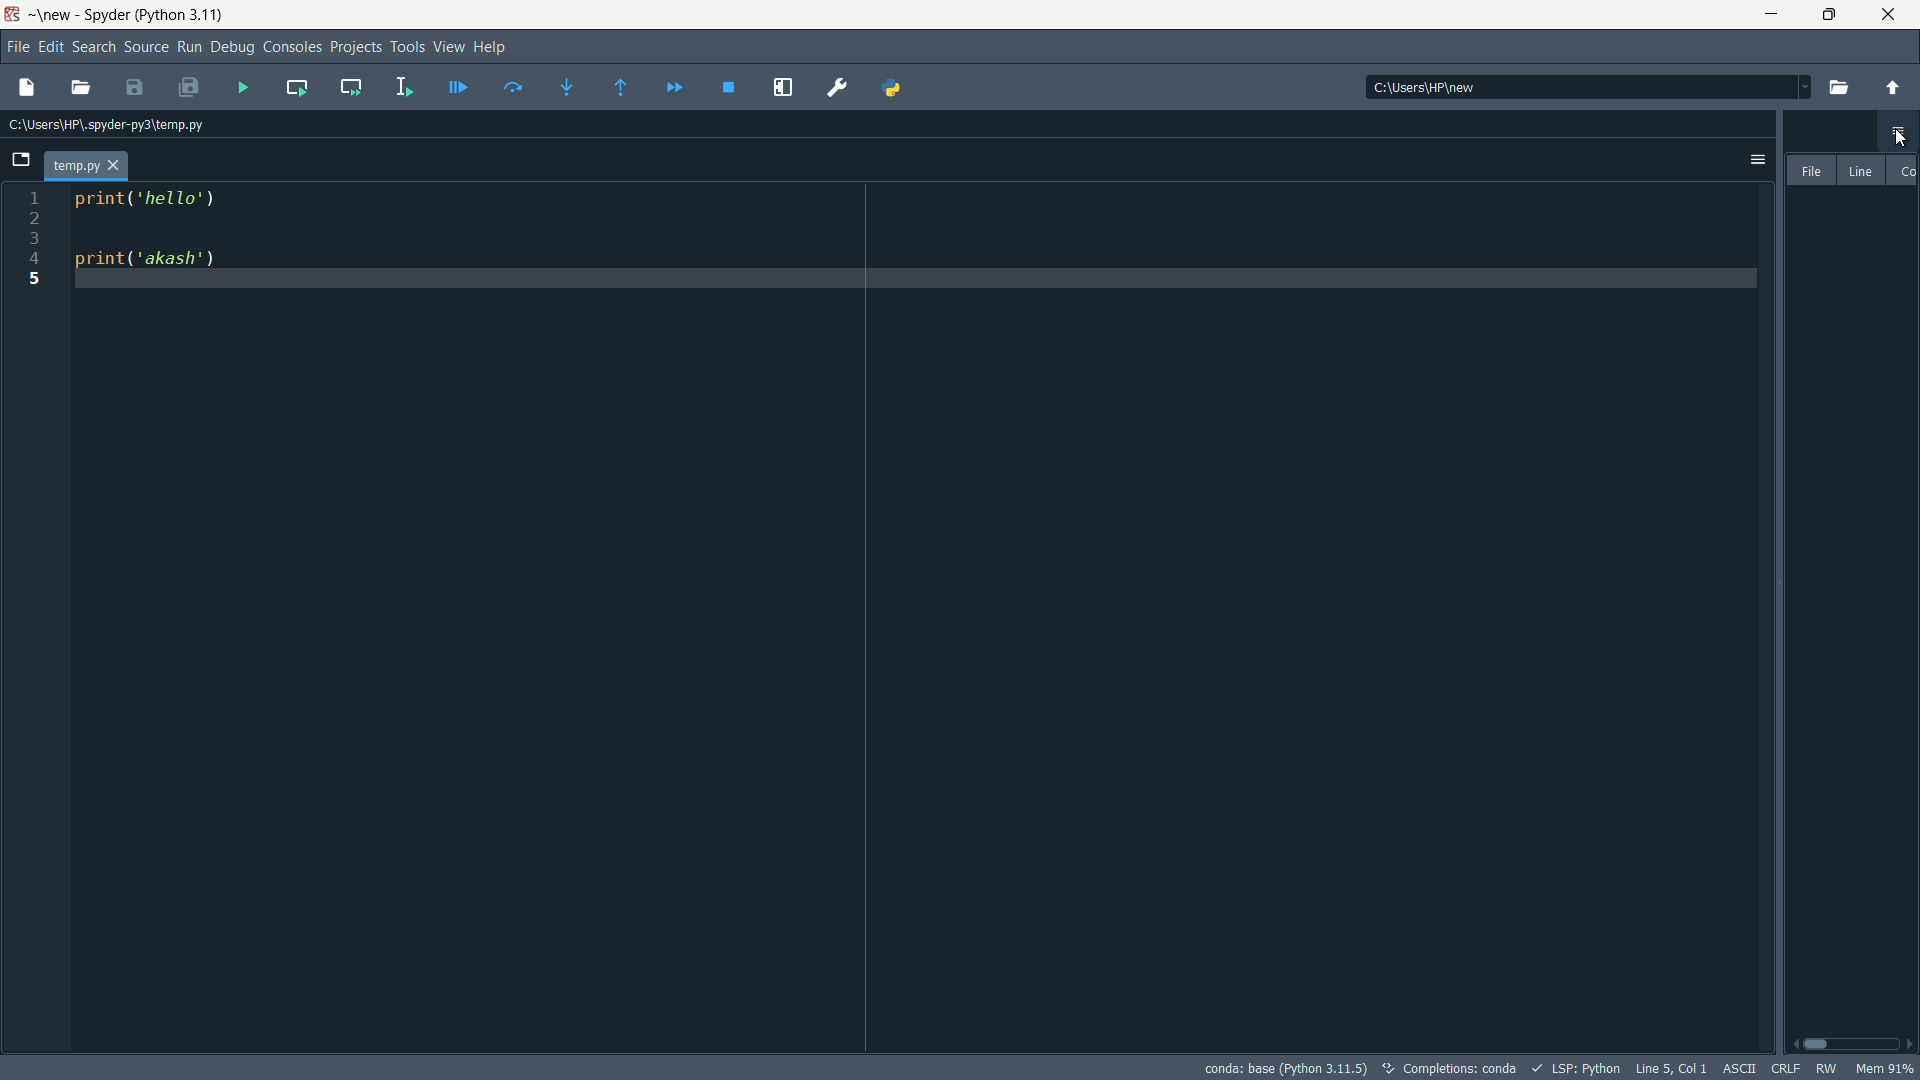 This screenshot has height=1080, width=1920. I want to click on debug current line, so click(454, 87).